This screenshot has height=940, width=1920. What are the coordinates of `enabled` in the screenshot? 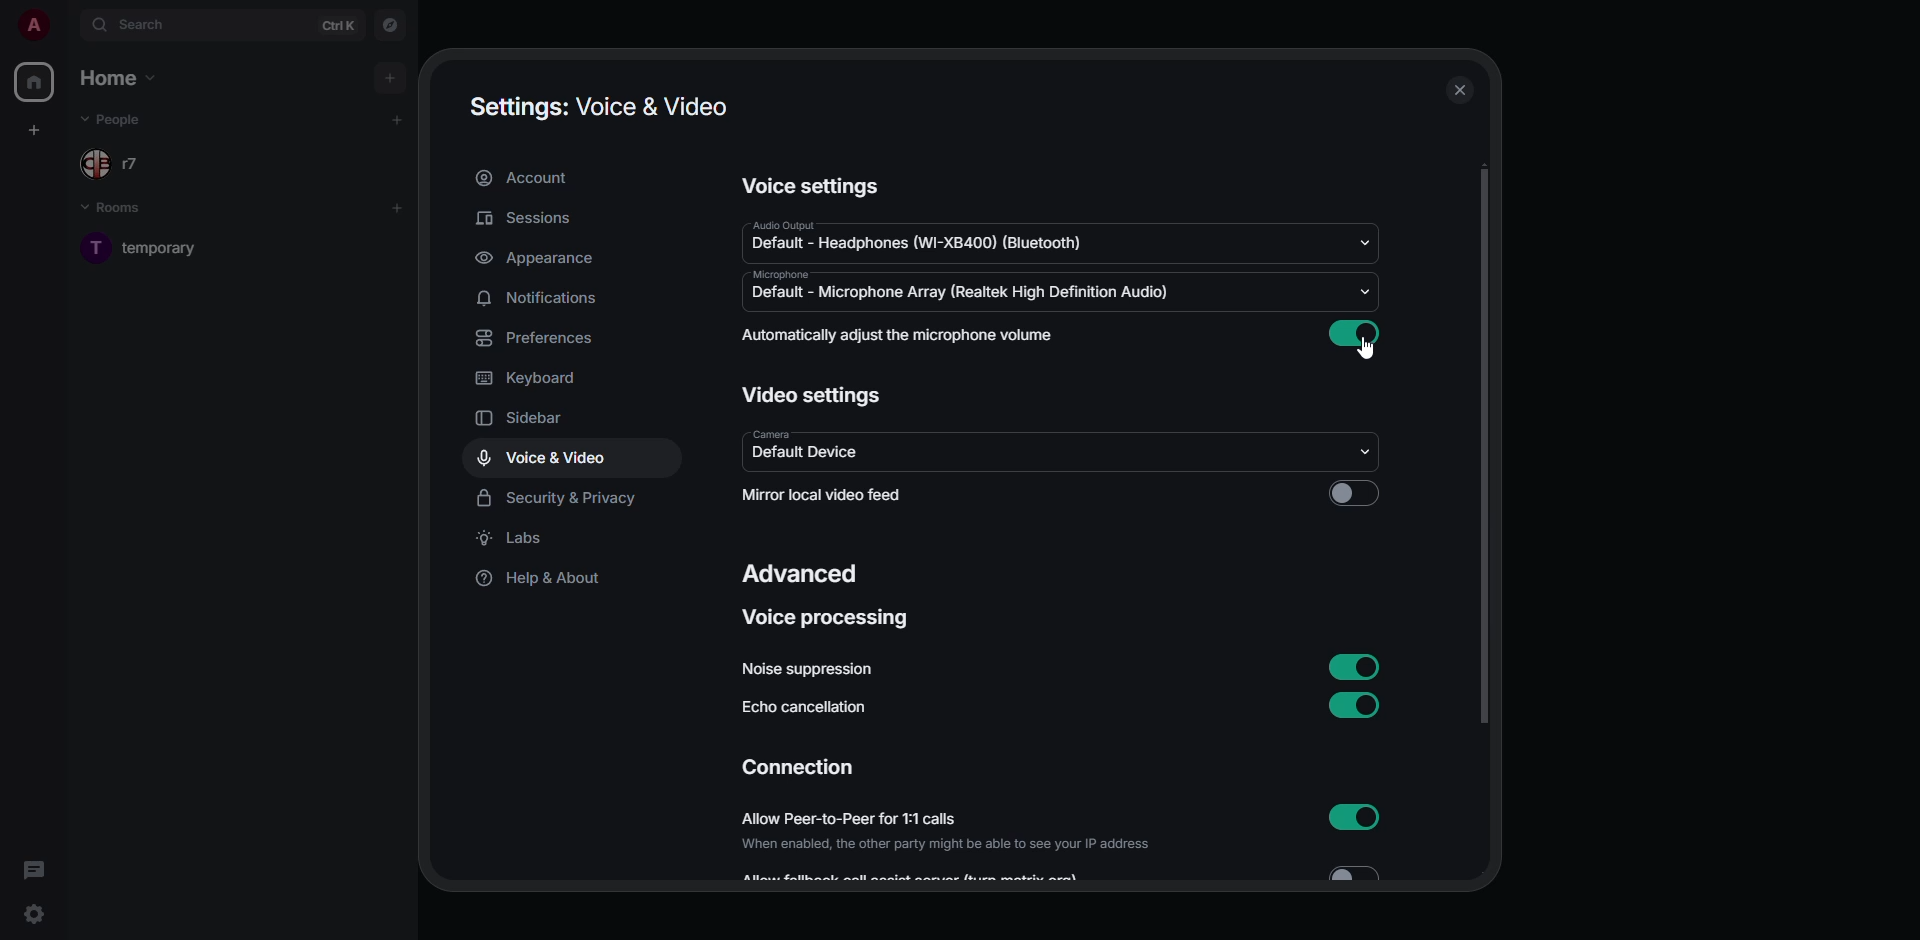 It's located at (1358, 335).